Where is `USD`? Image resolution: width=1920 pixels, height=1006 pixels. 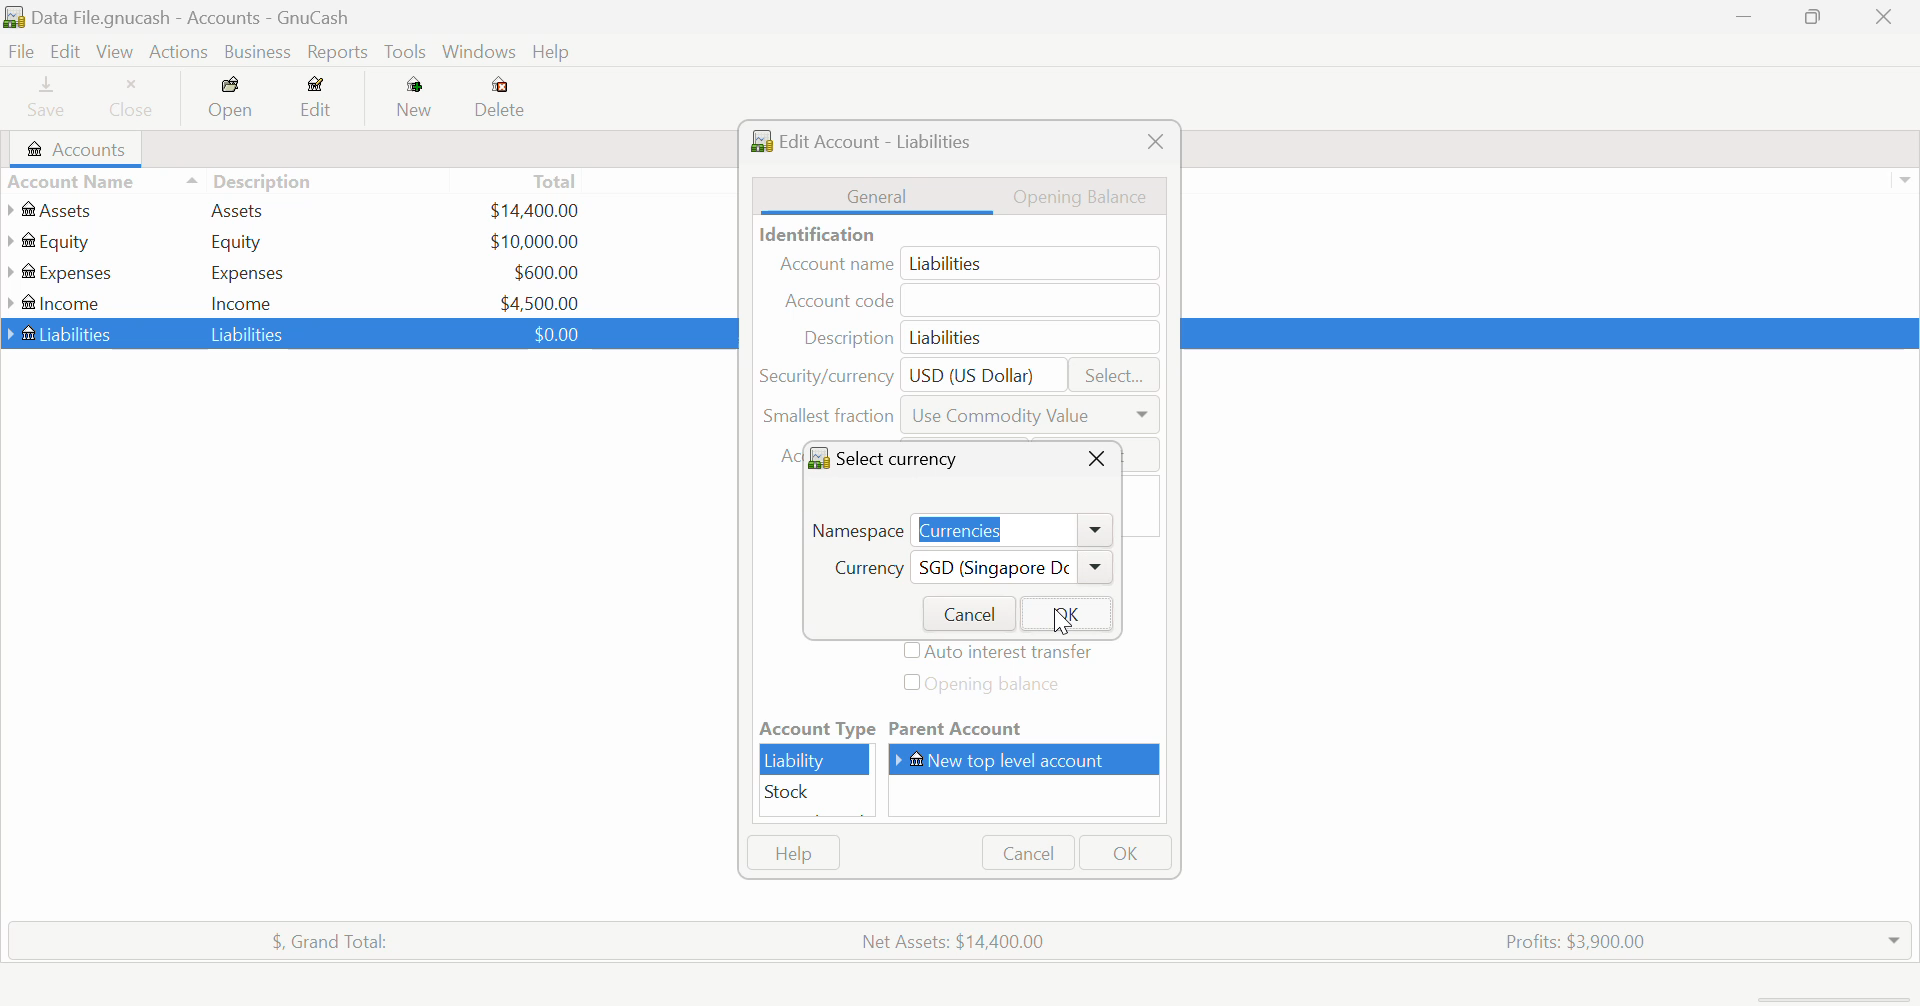 USD is located at coordinates (540, 301).